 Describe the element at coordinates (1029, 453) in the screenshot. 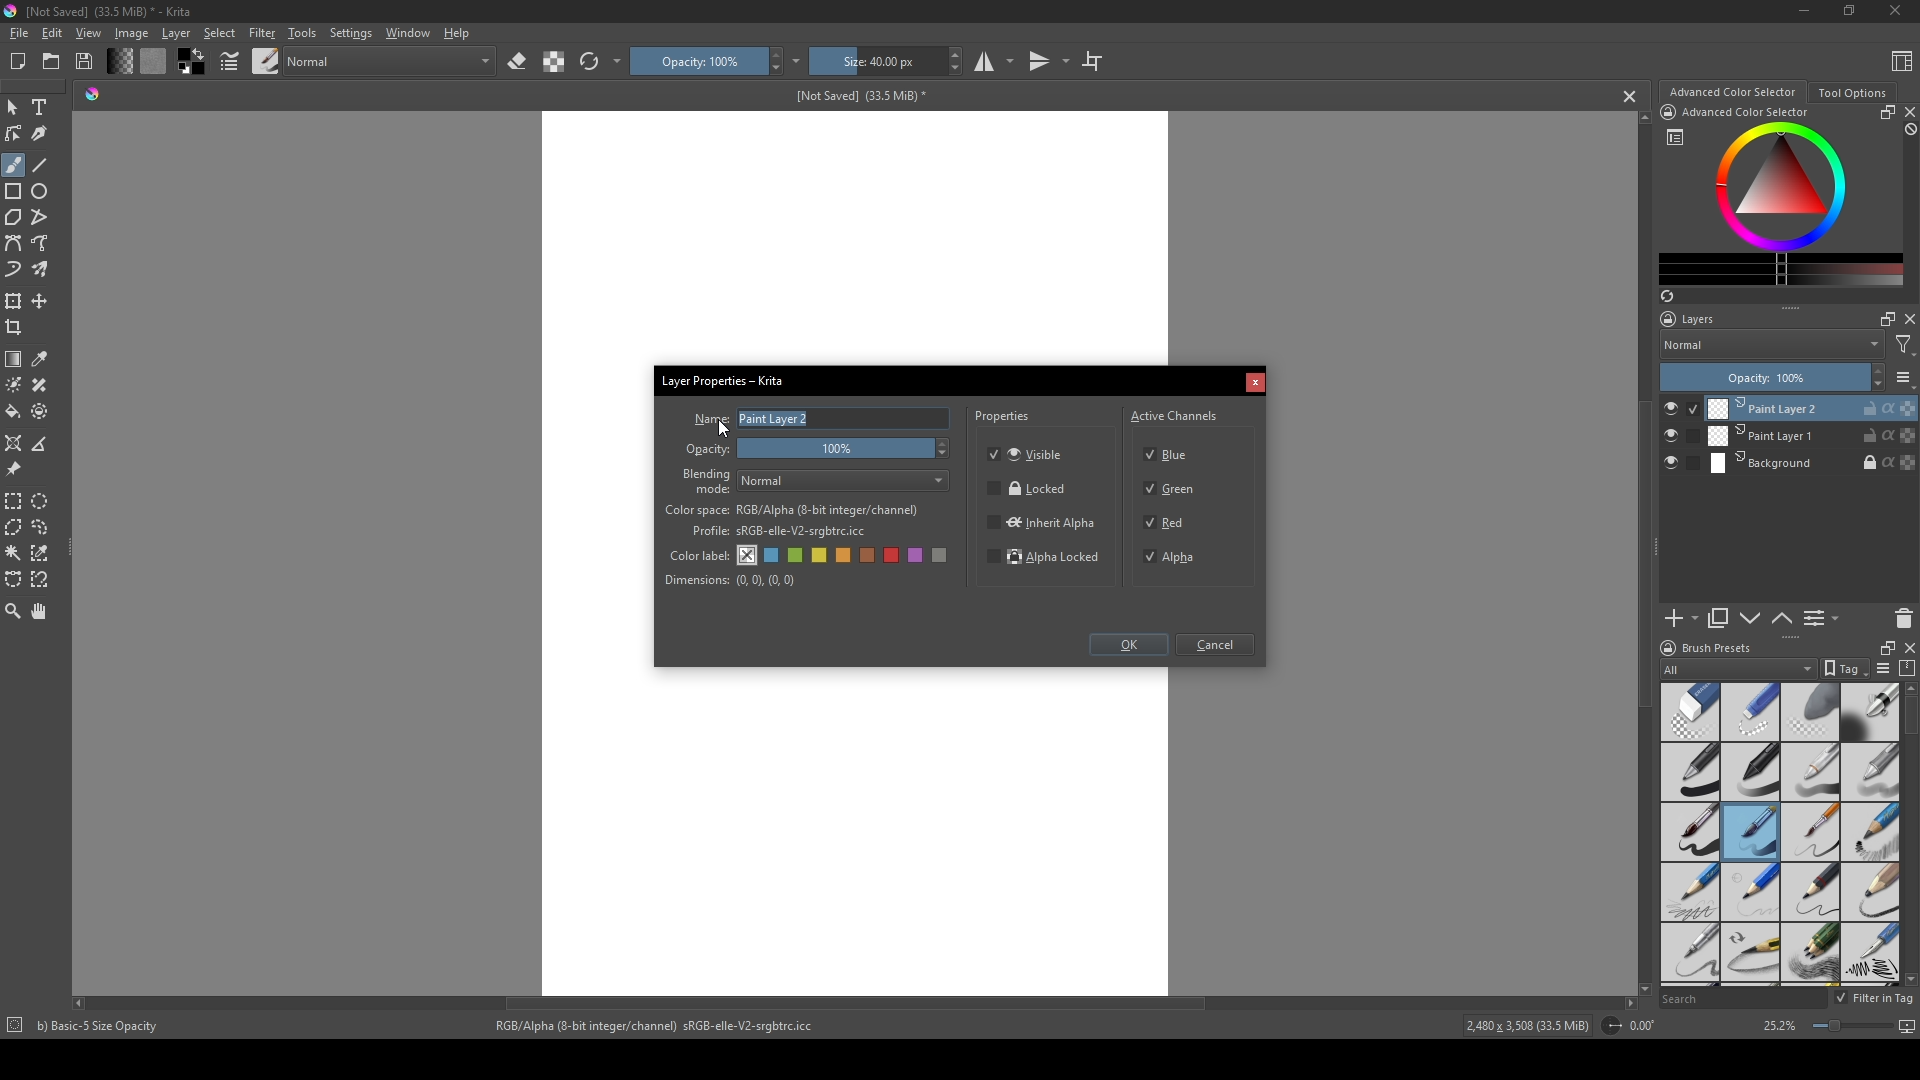

I see `Visible` at that location.